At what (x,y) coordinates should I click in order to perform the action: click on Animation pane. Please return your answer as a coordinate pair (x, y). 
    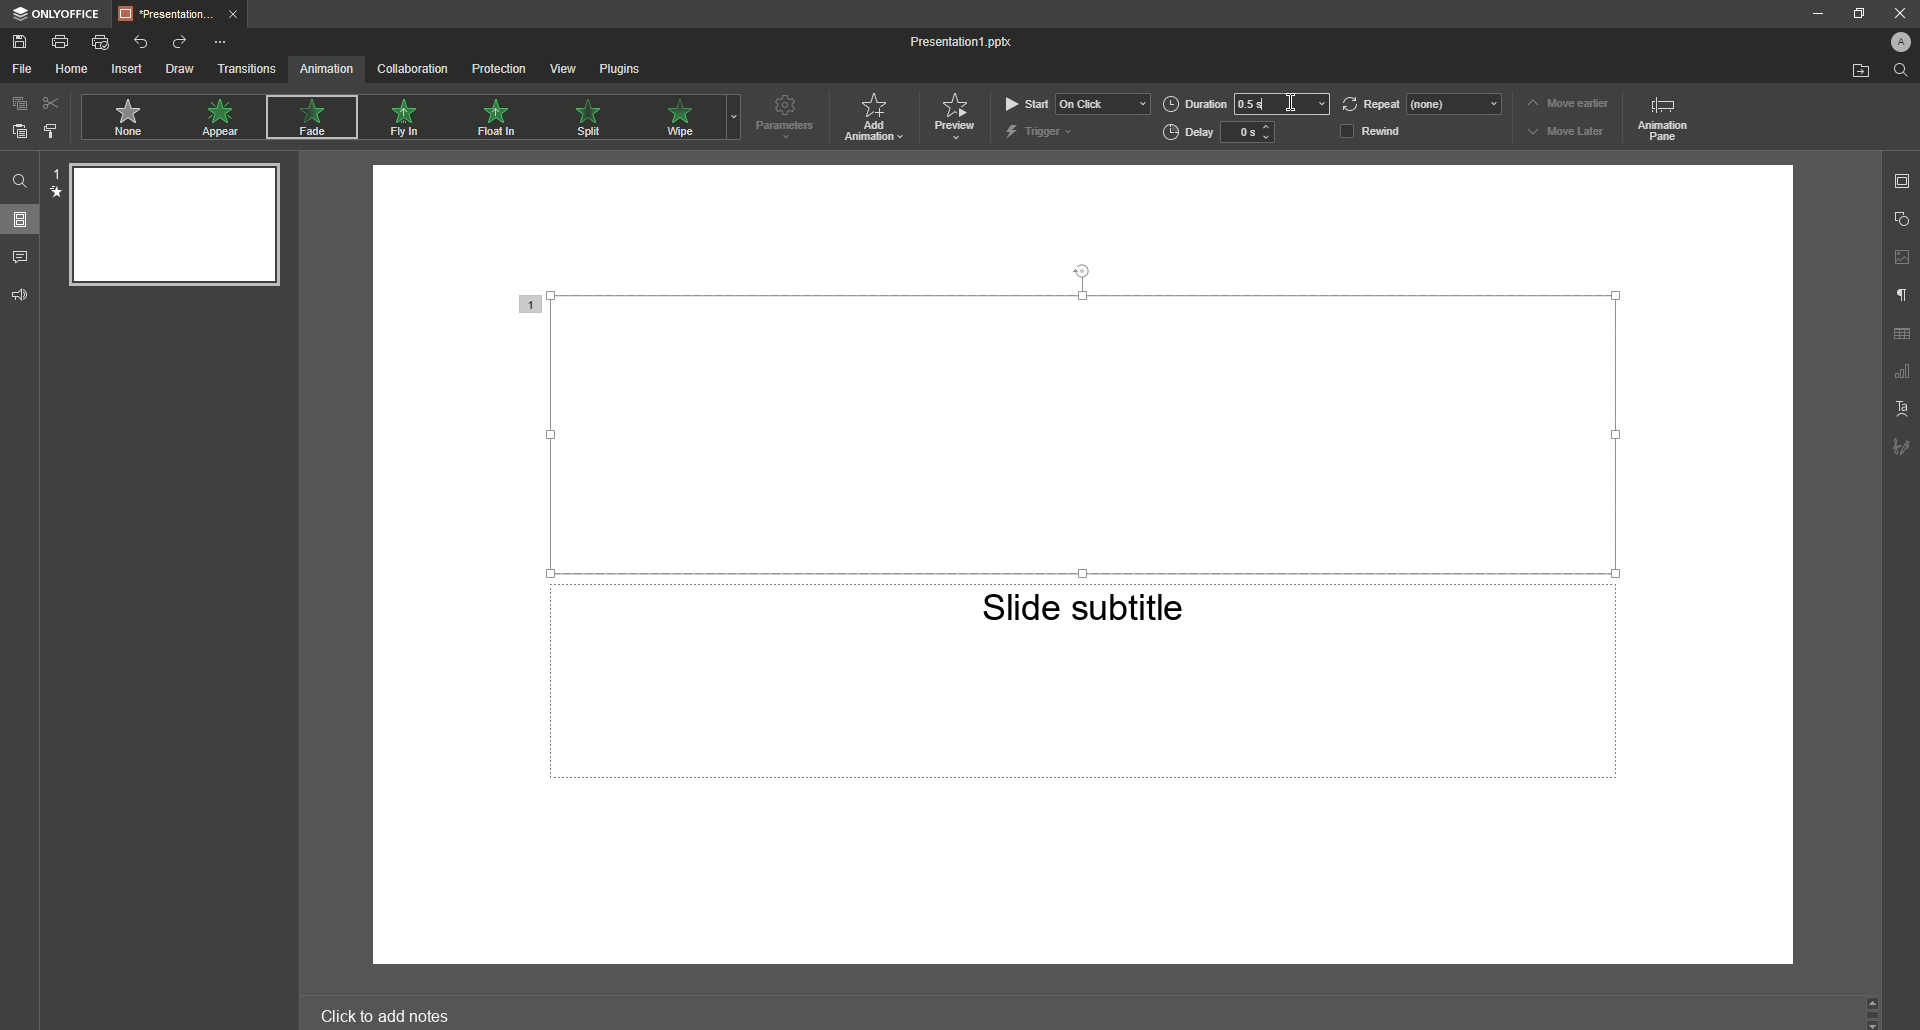
    Looking at the image, I should click on (1660, 117).